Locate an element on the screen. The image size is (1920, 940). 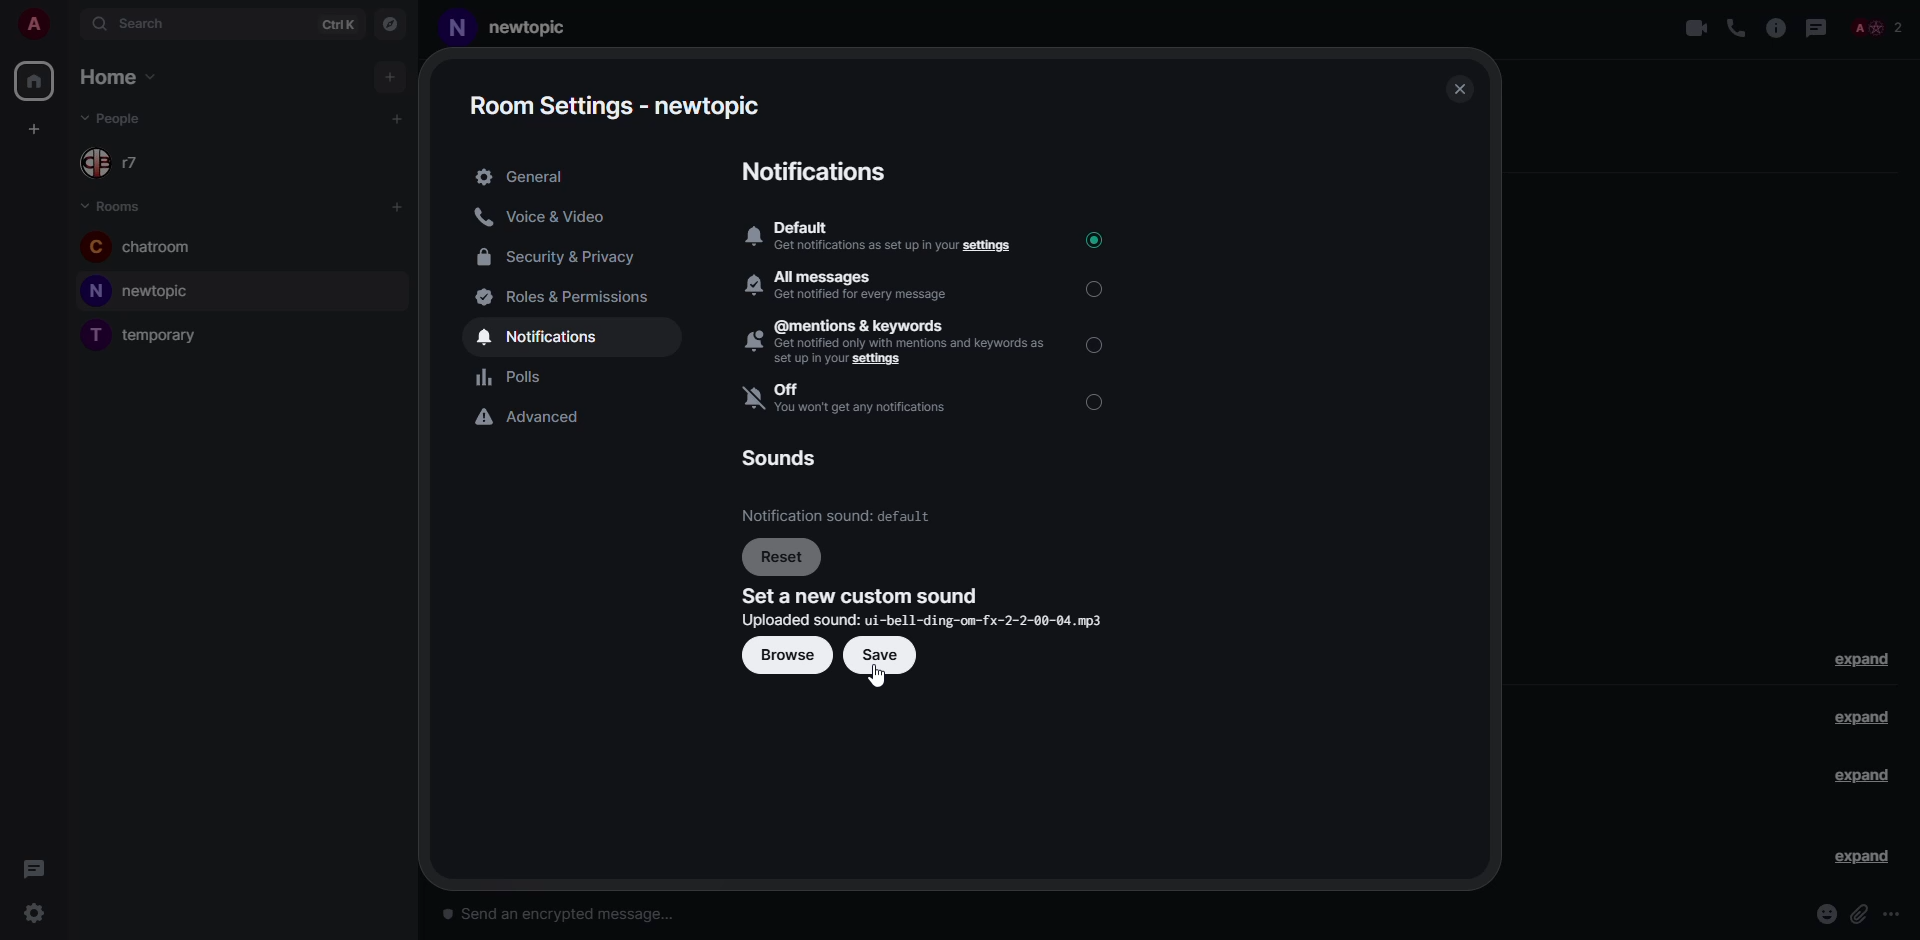
Uploaded sound: ui-bell-ding-om-fx-2-2-00-04.mp3 is located at coordinates (922, 621).